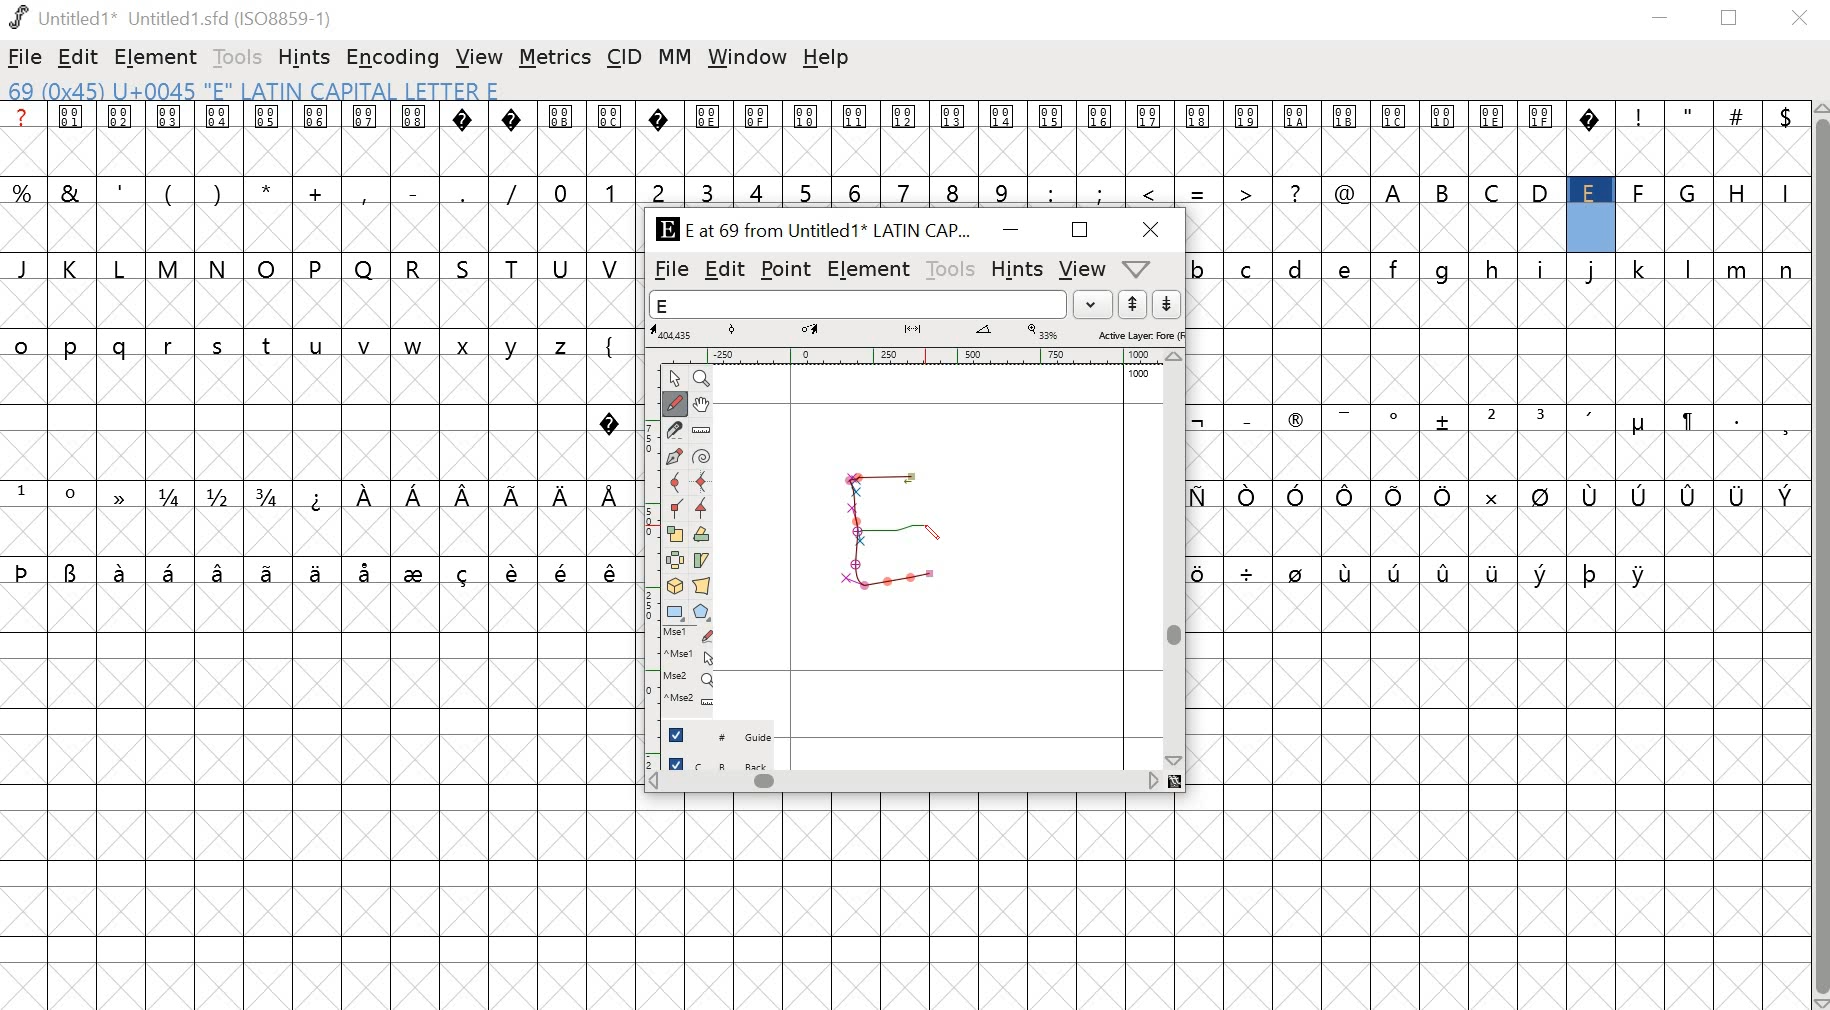  I want to click on HV Curve, so click(702, 483).